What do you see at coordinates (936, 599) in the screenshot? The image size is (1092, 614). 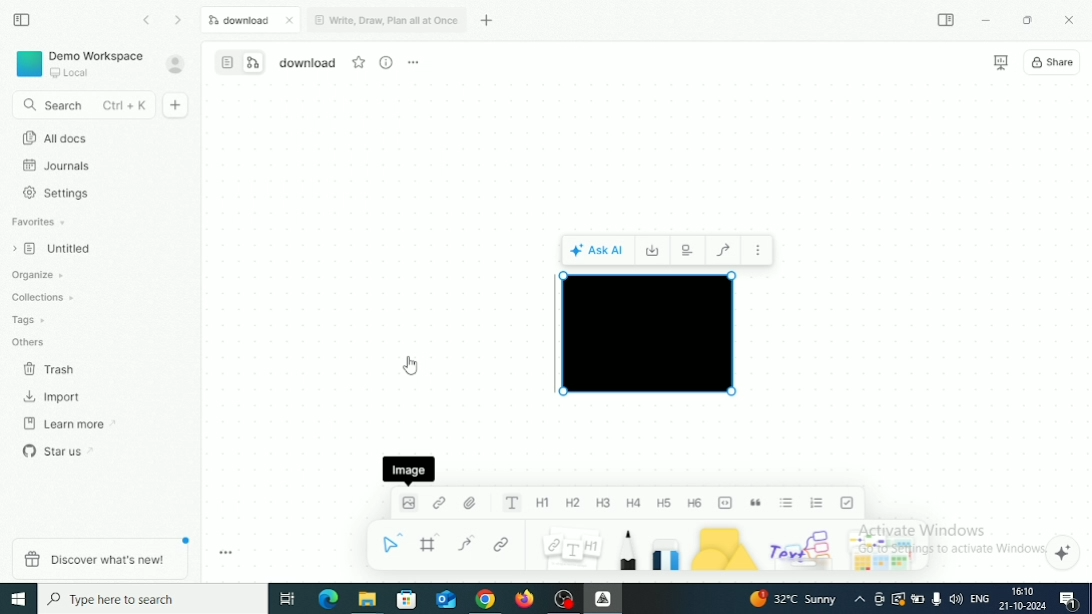 I see `Mic` at bounding box center [936, 599].